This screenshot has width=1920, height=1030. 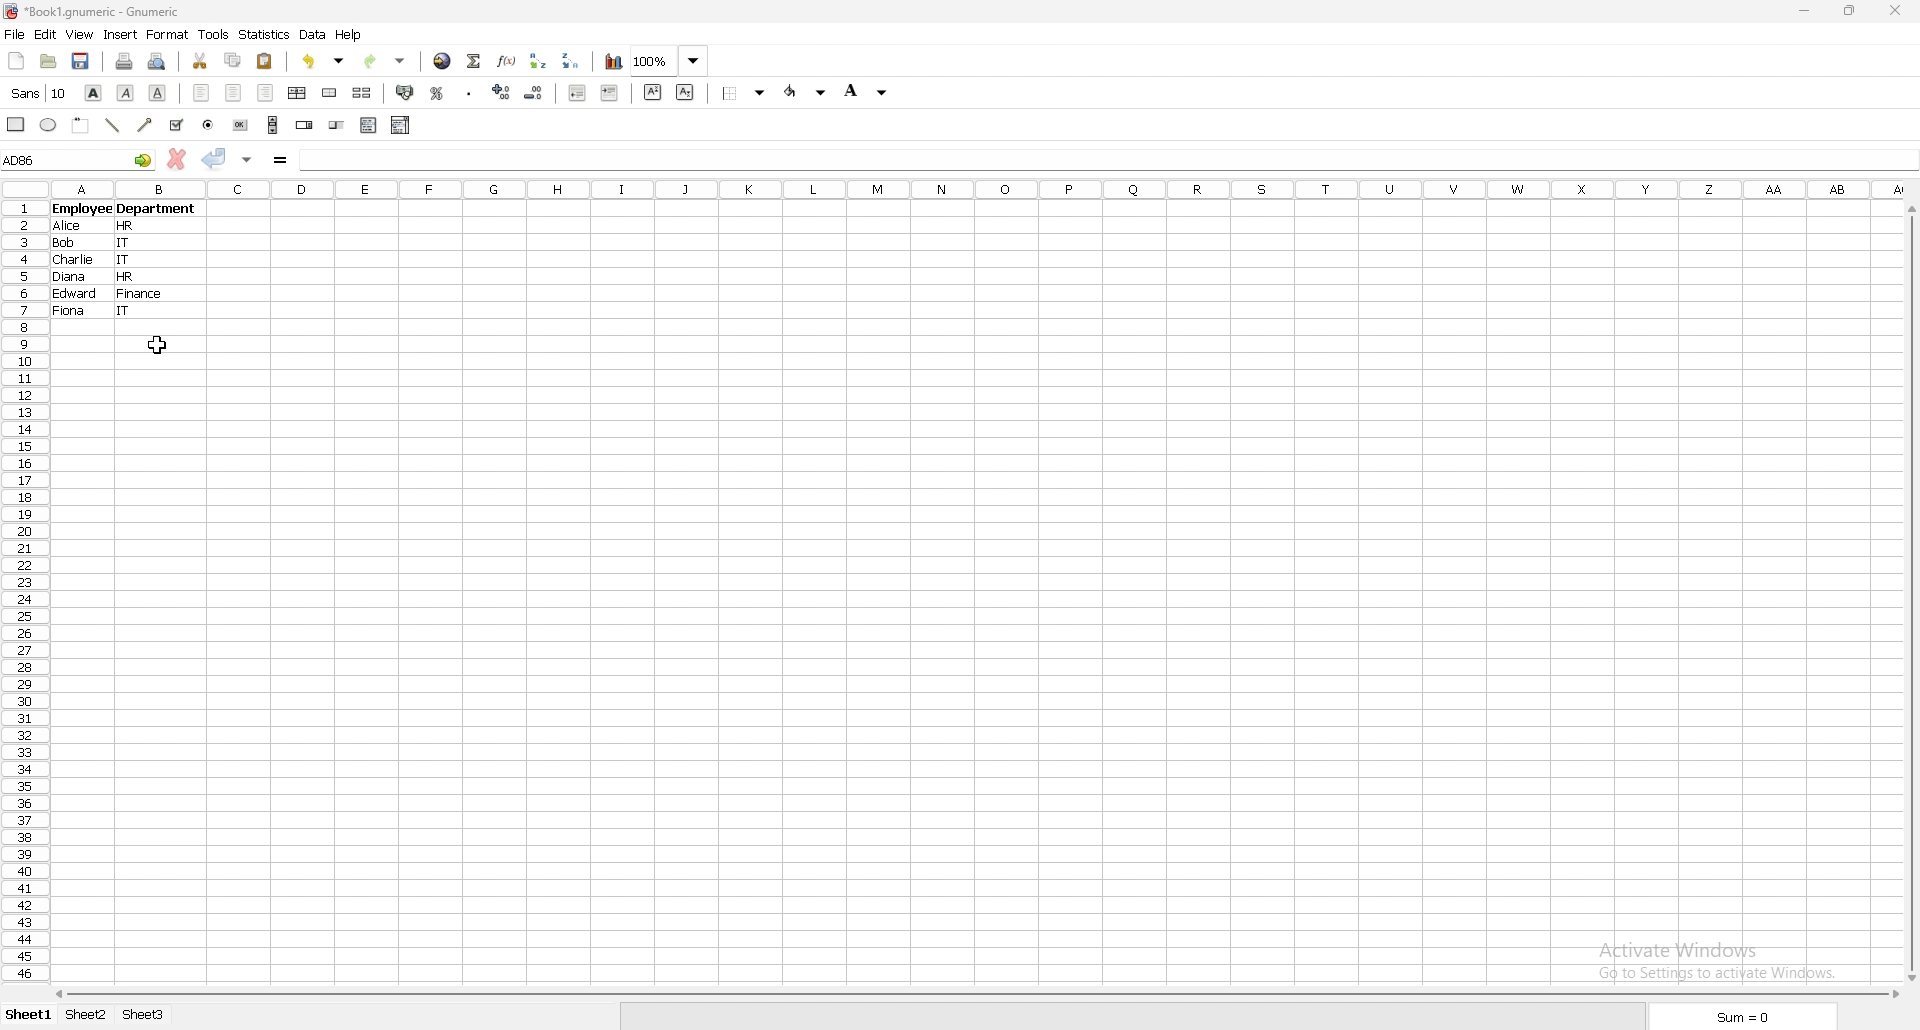 I want to click on close, so click(x=1897, y=10).